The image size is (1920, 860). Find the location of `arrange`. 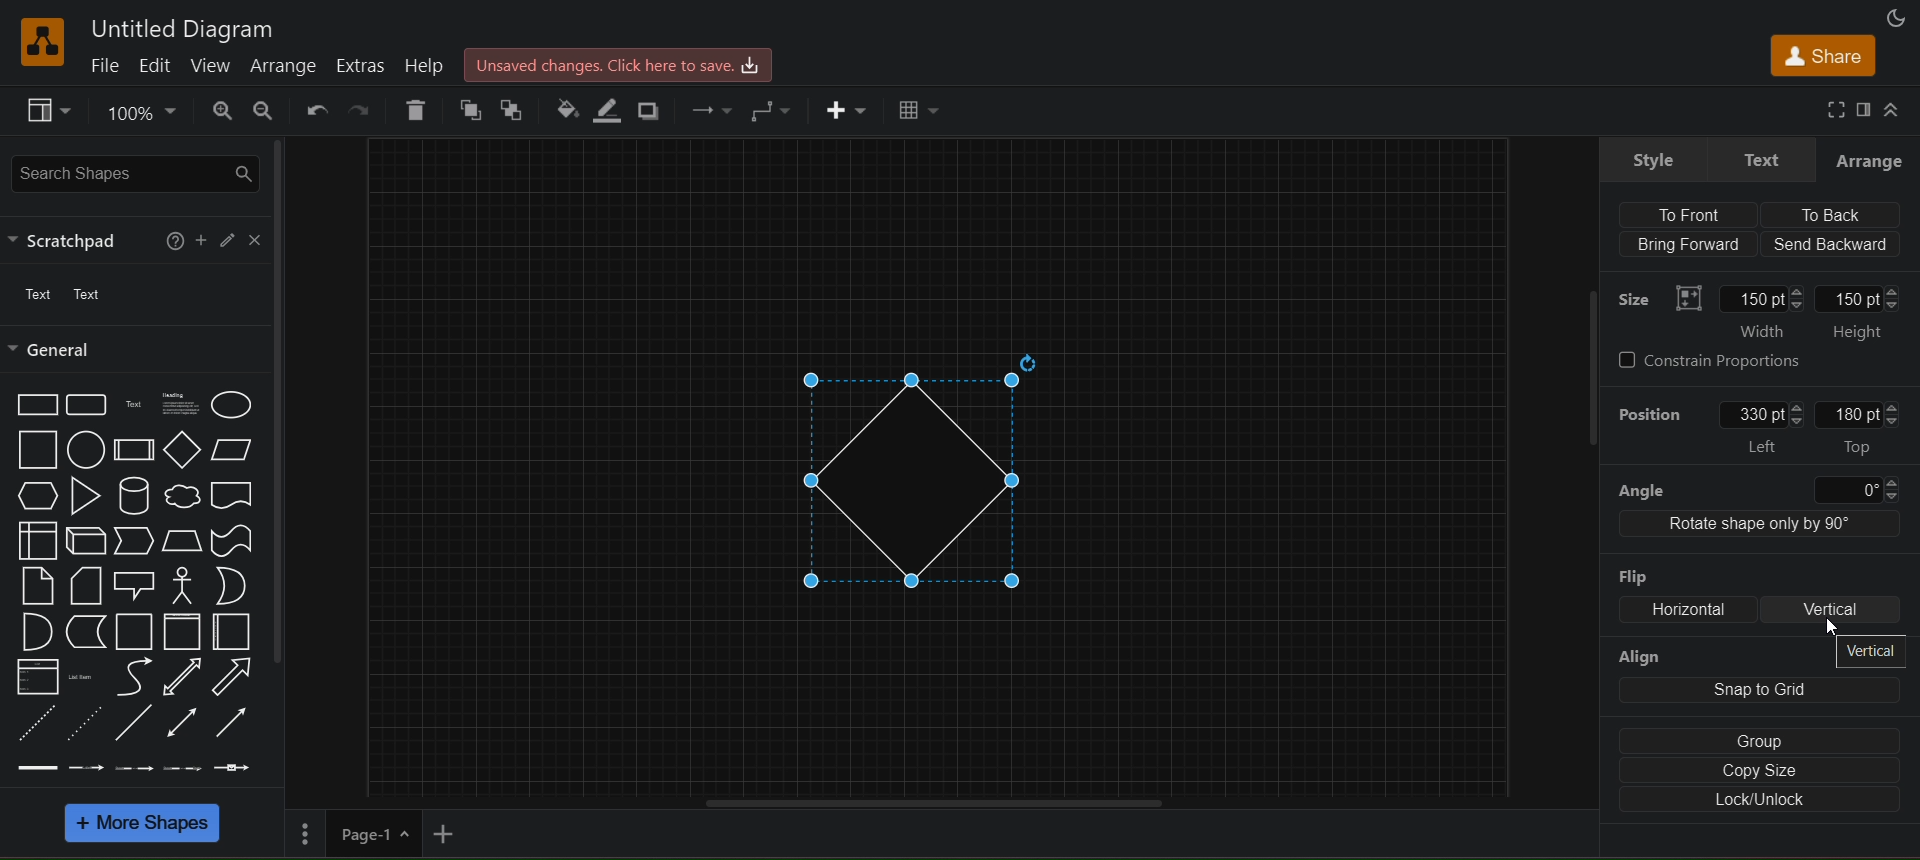

arrange is located at coordinates (1871, 157).